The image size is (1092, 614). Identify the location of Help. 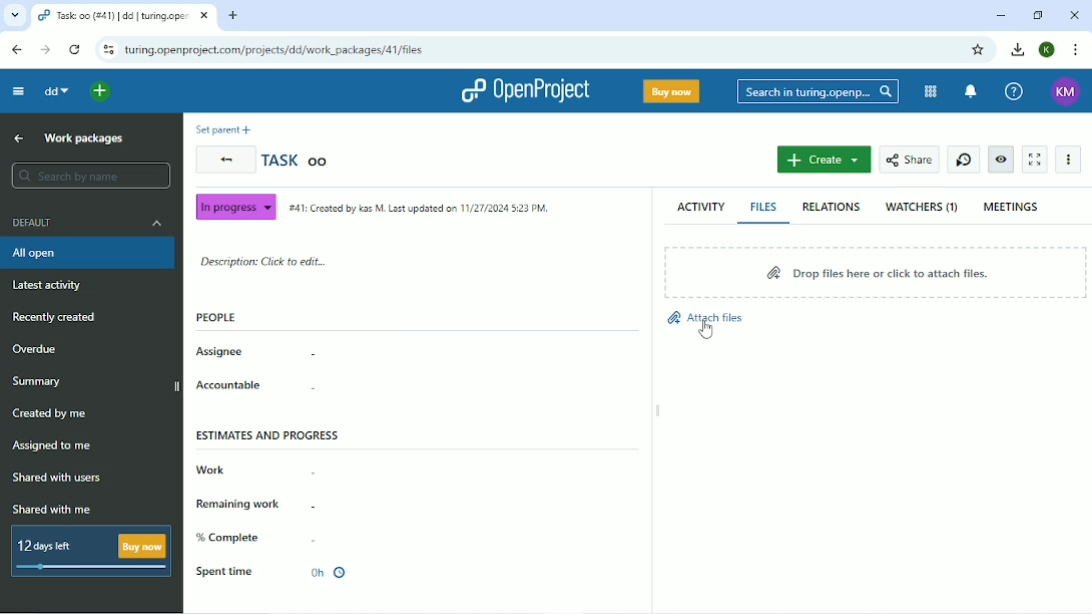
(1016, 91).